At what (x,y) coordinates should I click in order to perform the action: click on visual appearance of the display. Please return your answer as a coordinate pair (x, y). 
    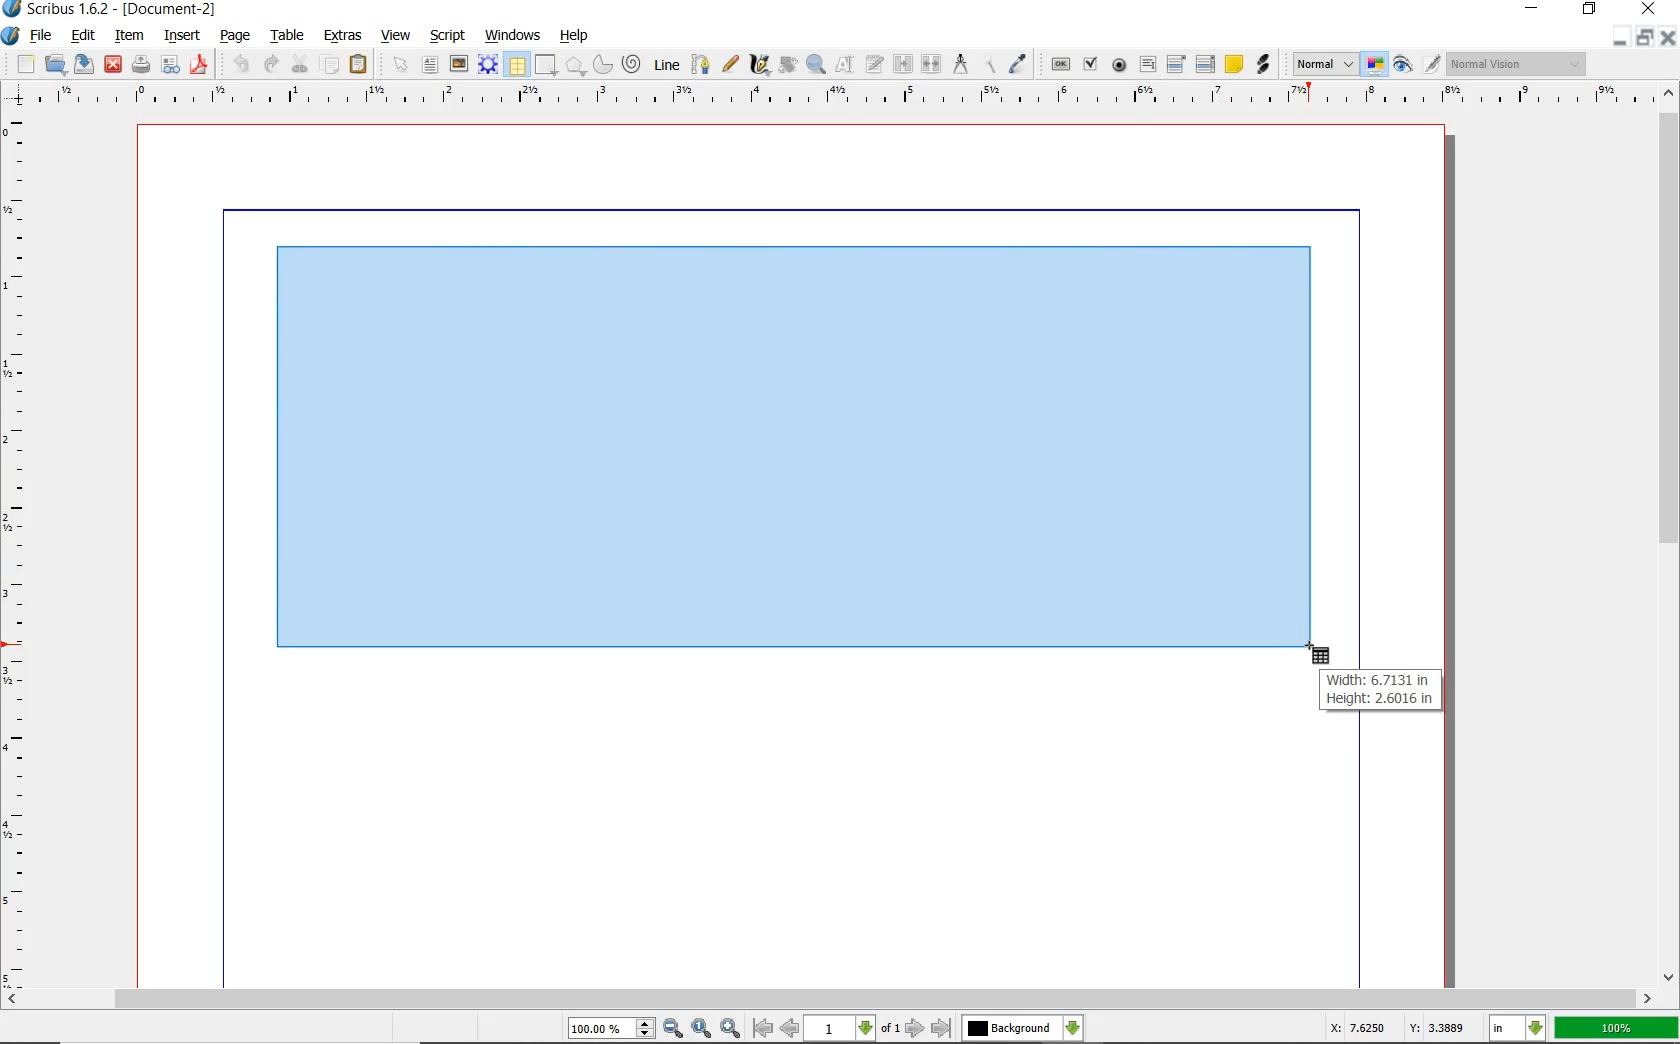
    Looking at the image, I should click on (1520, 63).